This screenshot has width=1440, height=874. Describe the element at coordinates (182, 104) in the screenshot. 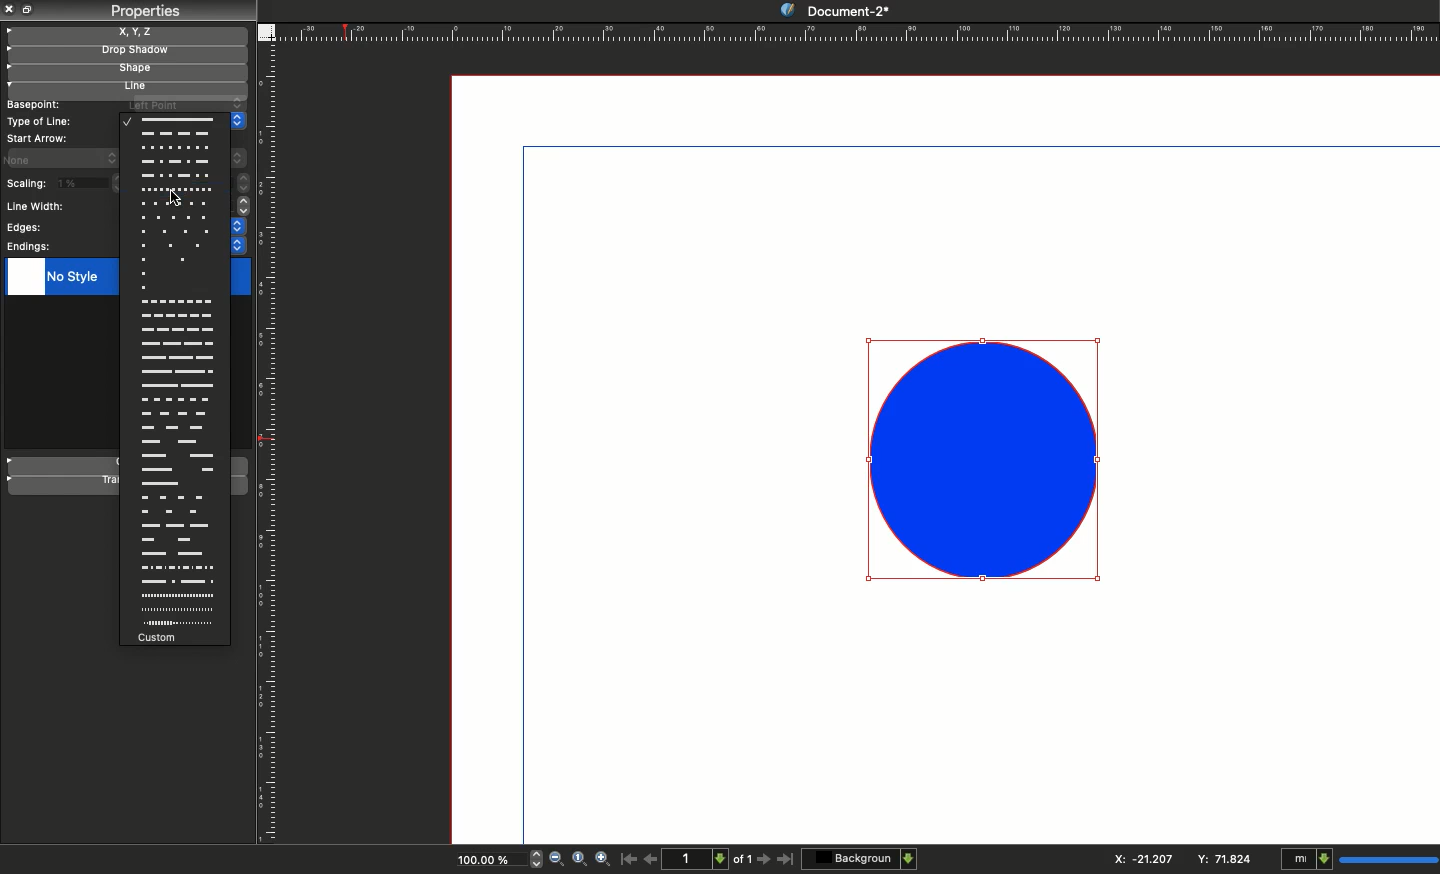

I see `Line point` at that location.